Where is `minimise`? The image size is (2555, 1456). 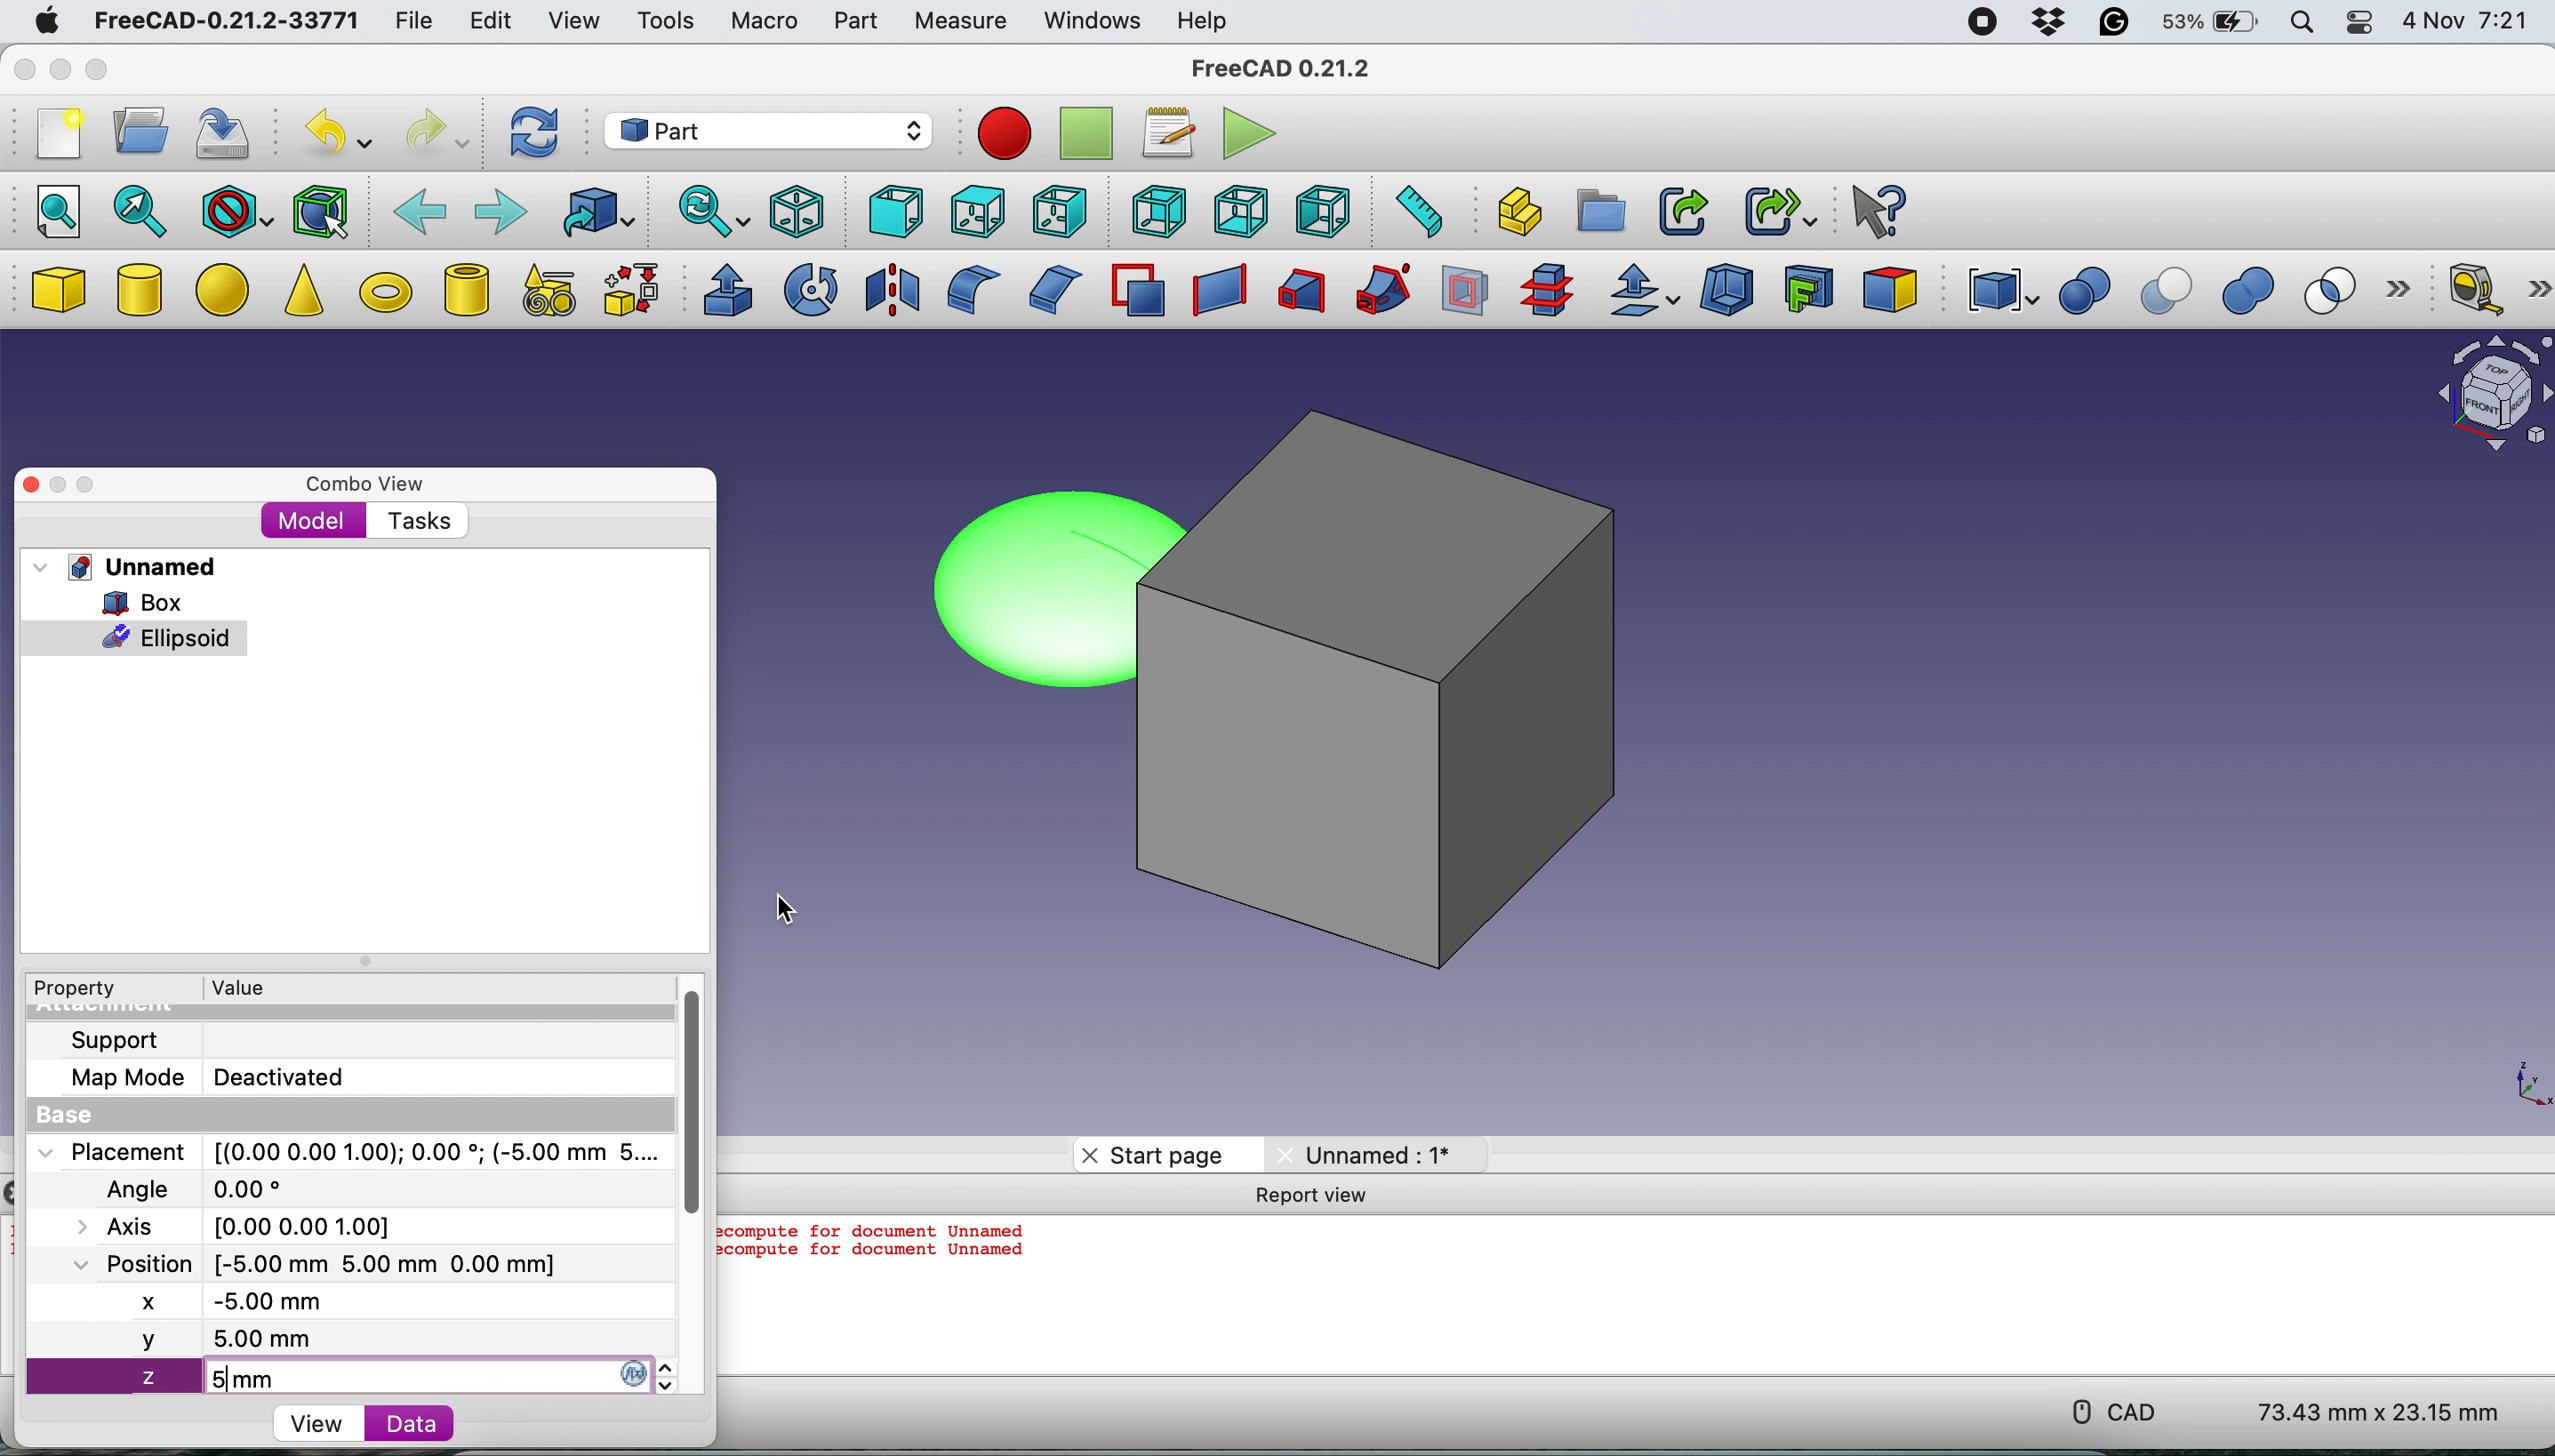 minimise is located at coordinates (61, 485).